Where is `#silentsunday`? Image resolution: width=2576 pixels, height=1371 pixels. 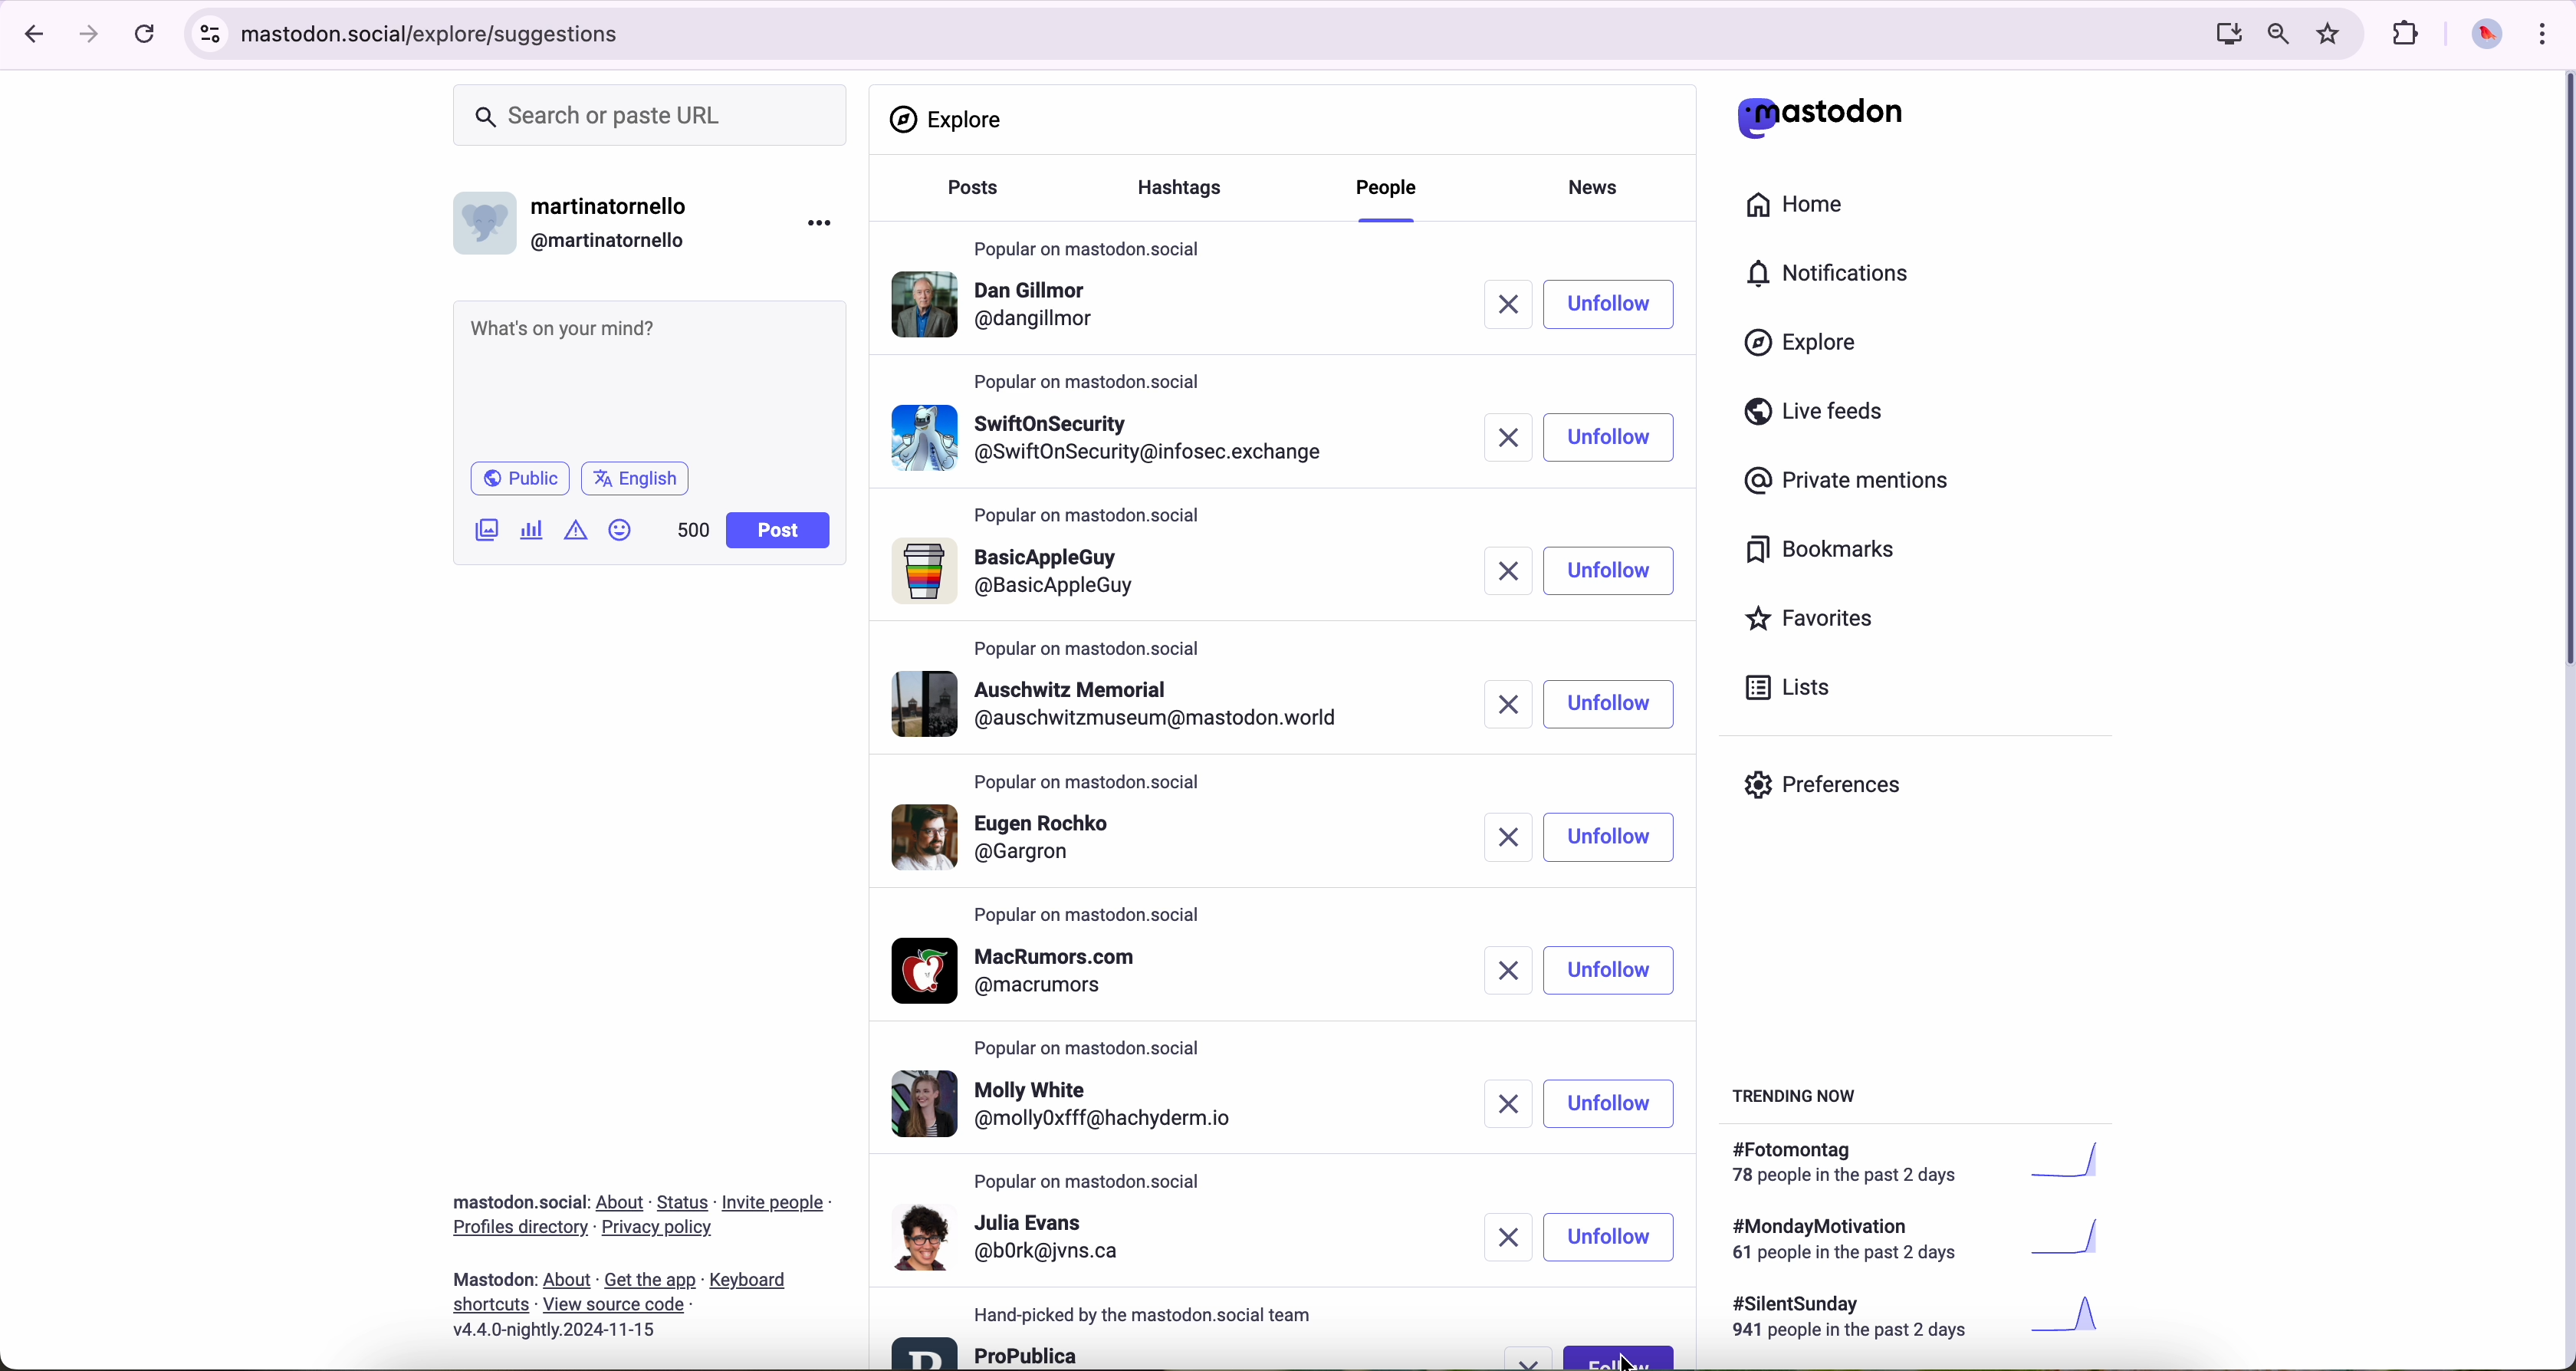
#silentsunday is located at coordinates (1921, 1320).